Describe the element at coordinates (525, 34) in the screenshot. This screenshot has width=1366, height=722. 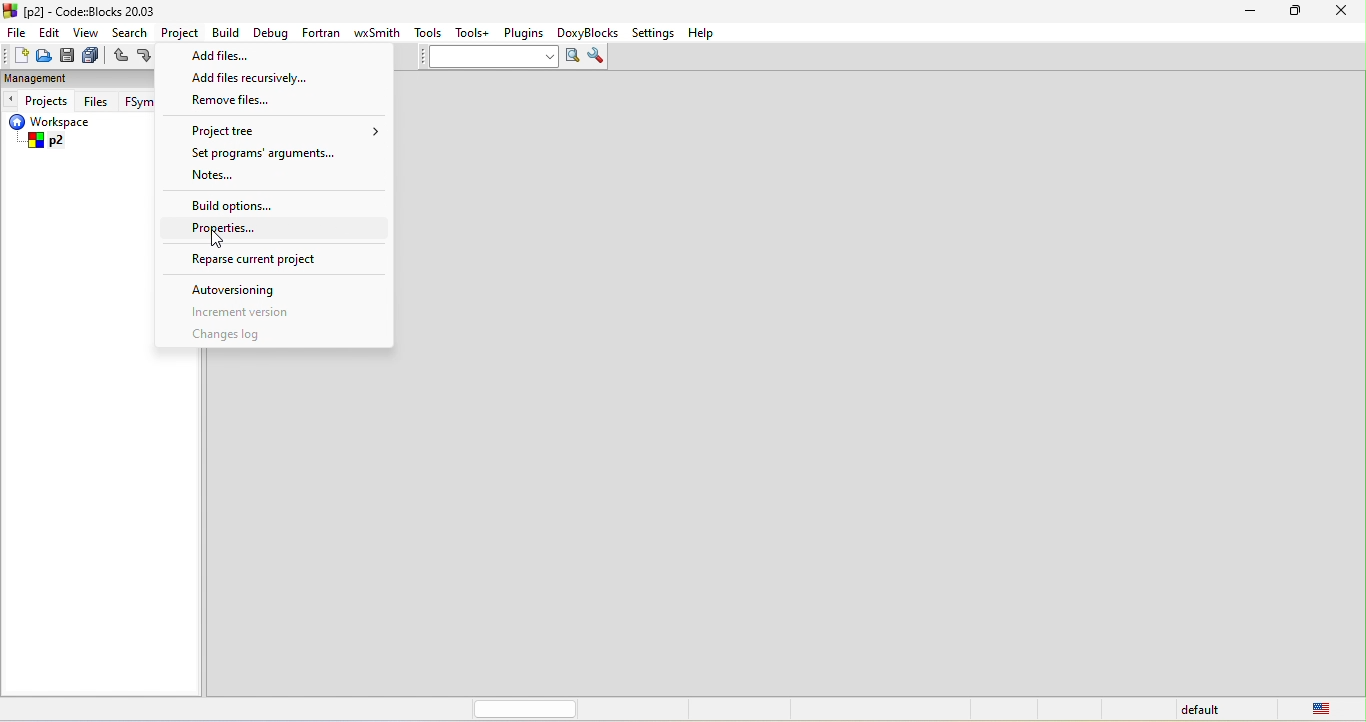
I see `plugins` at that location.